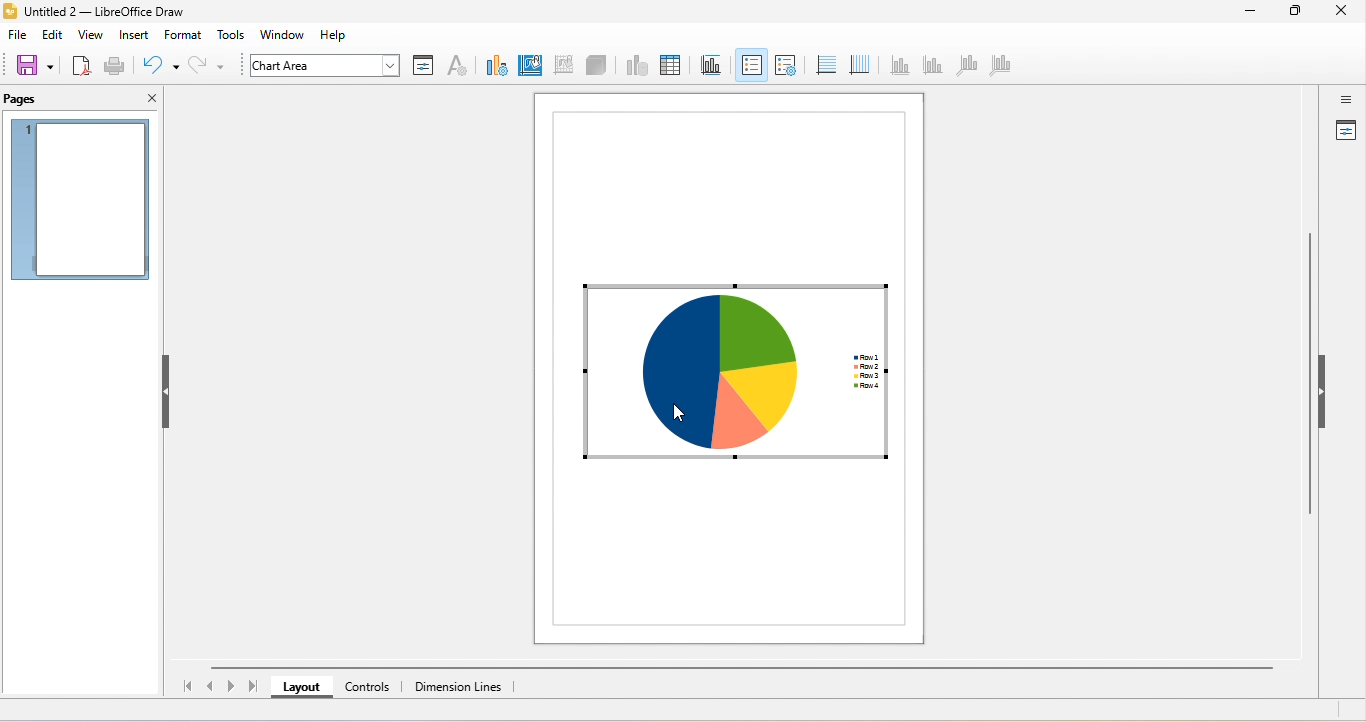  I want to click on chart area, so click(319, 65).